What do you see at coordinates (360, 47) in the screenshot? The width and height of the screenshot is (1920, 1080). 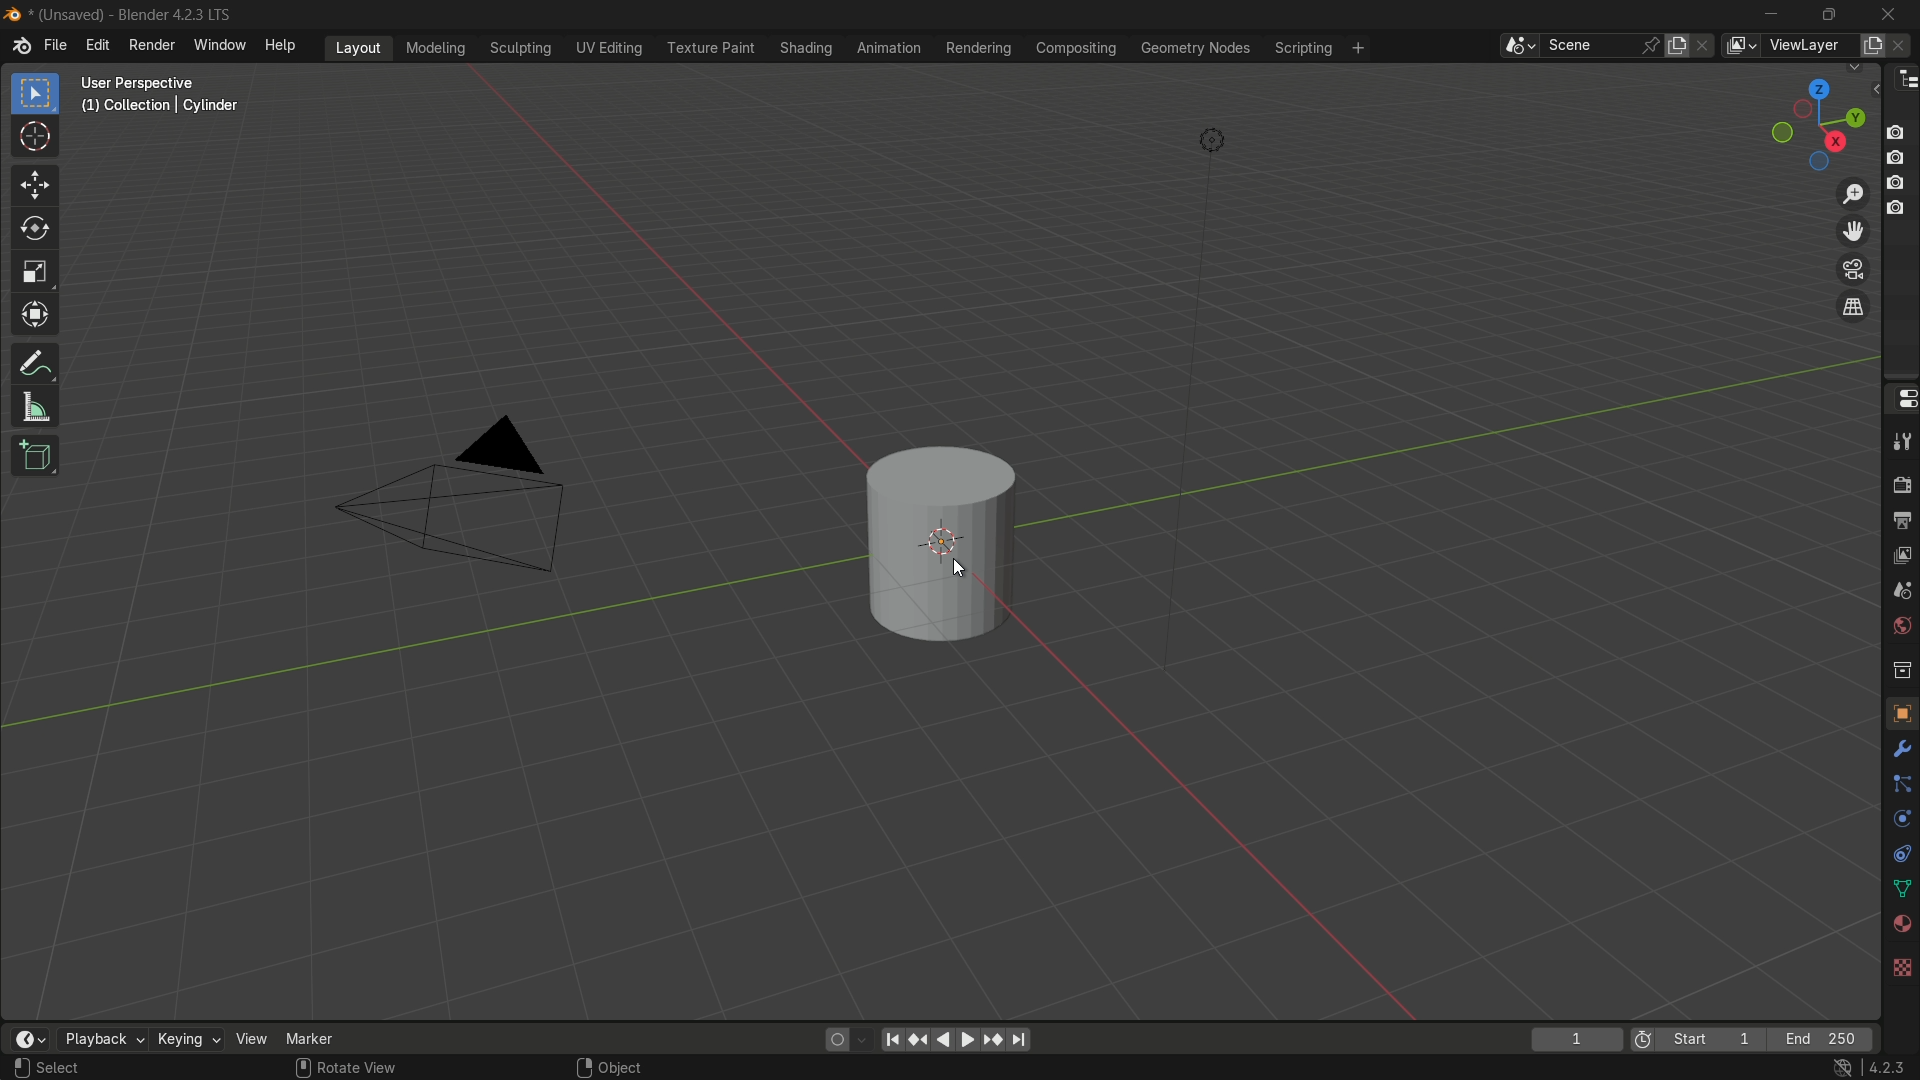 I see `layout menu` at bounding box center [360, 47].